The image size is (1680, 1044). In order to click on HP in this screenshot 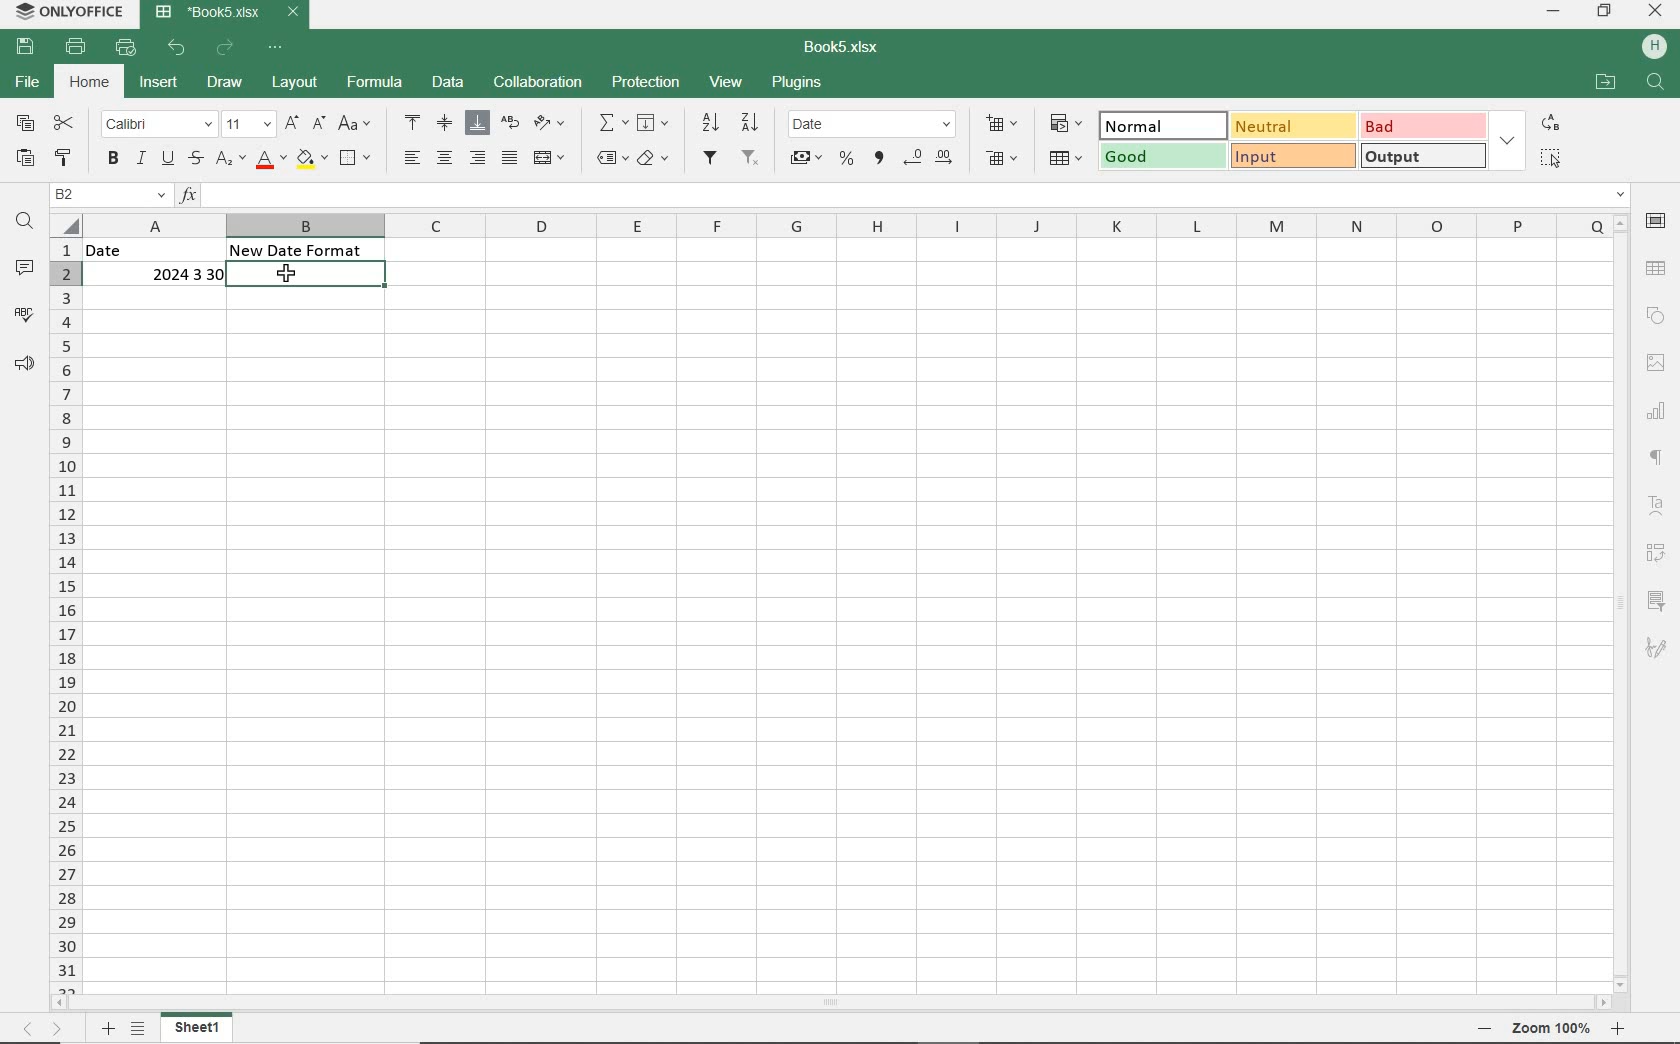, I will do `click(1652, 47)`.